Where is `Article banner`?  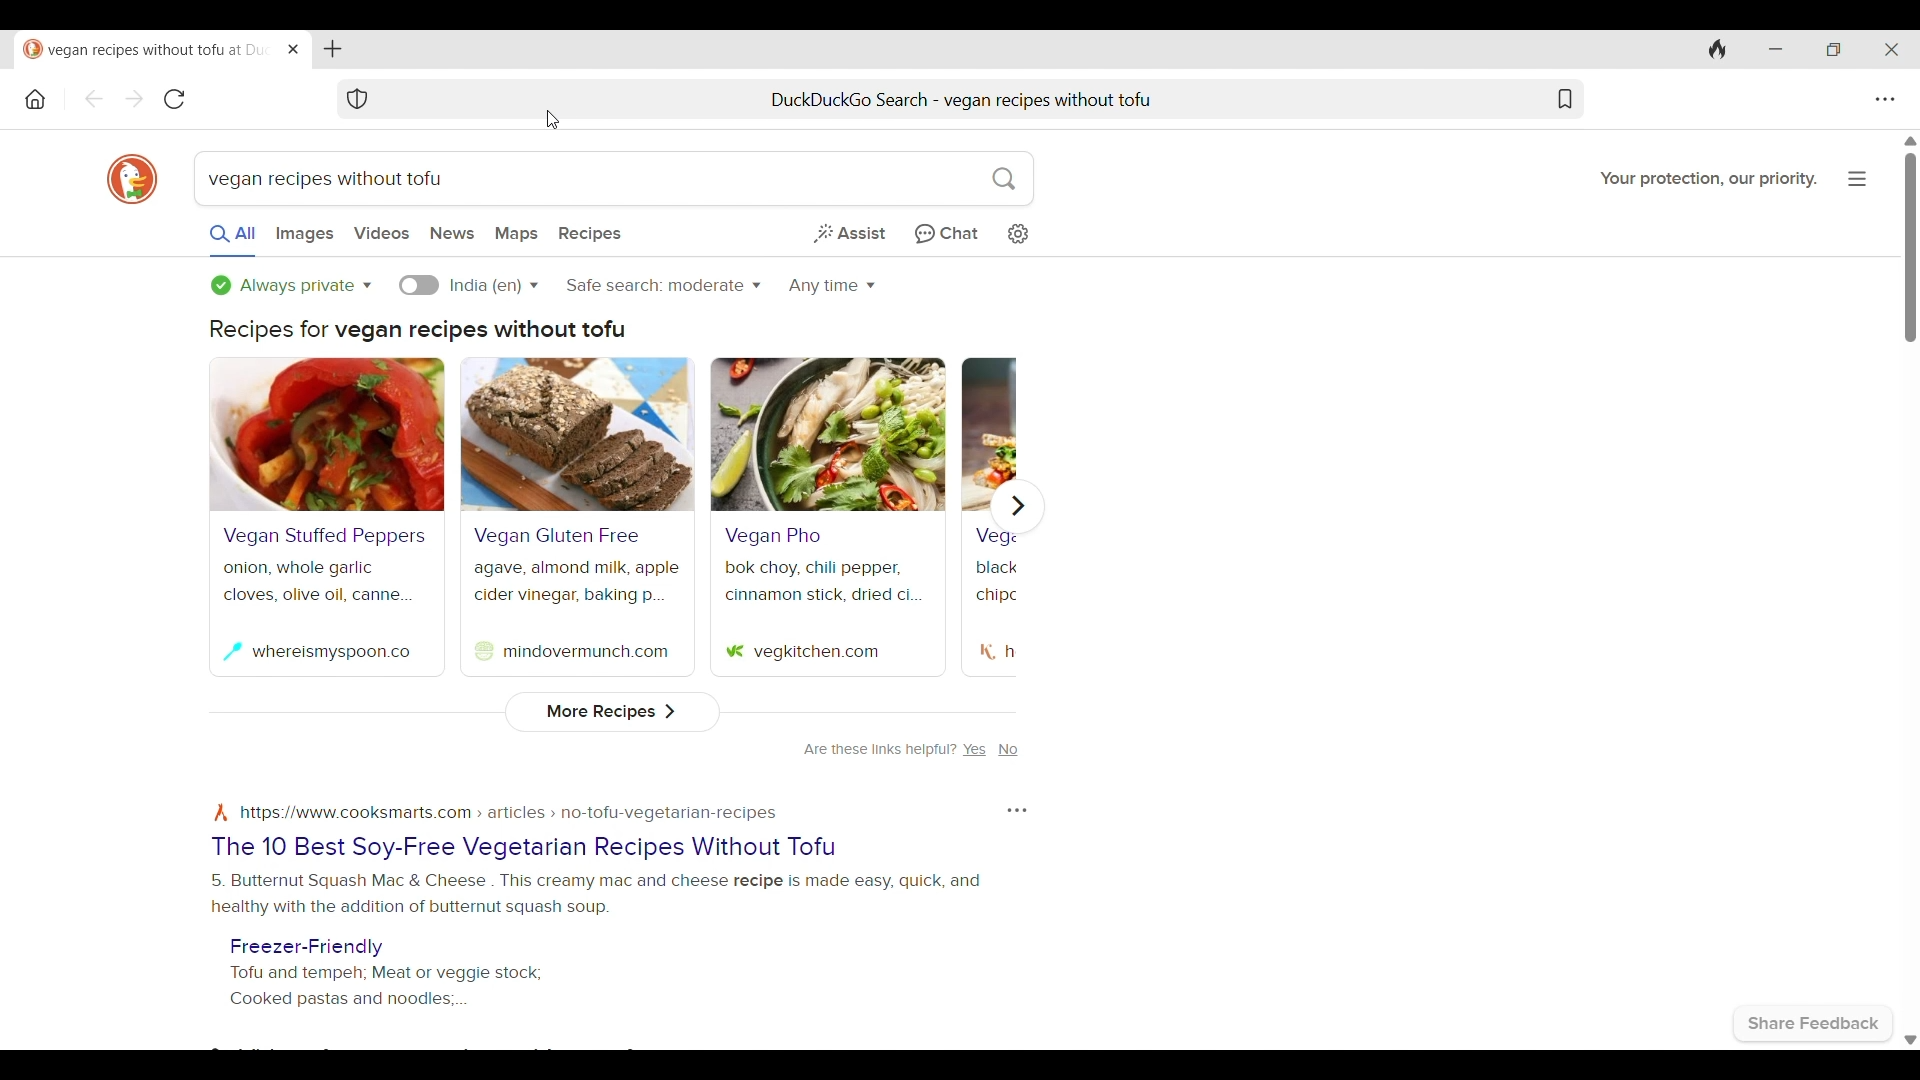
Article banner is located at coordinates (578, 434).